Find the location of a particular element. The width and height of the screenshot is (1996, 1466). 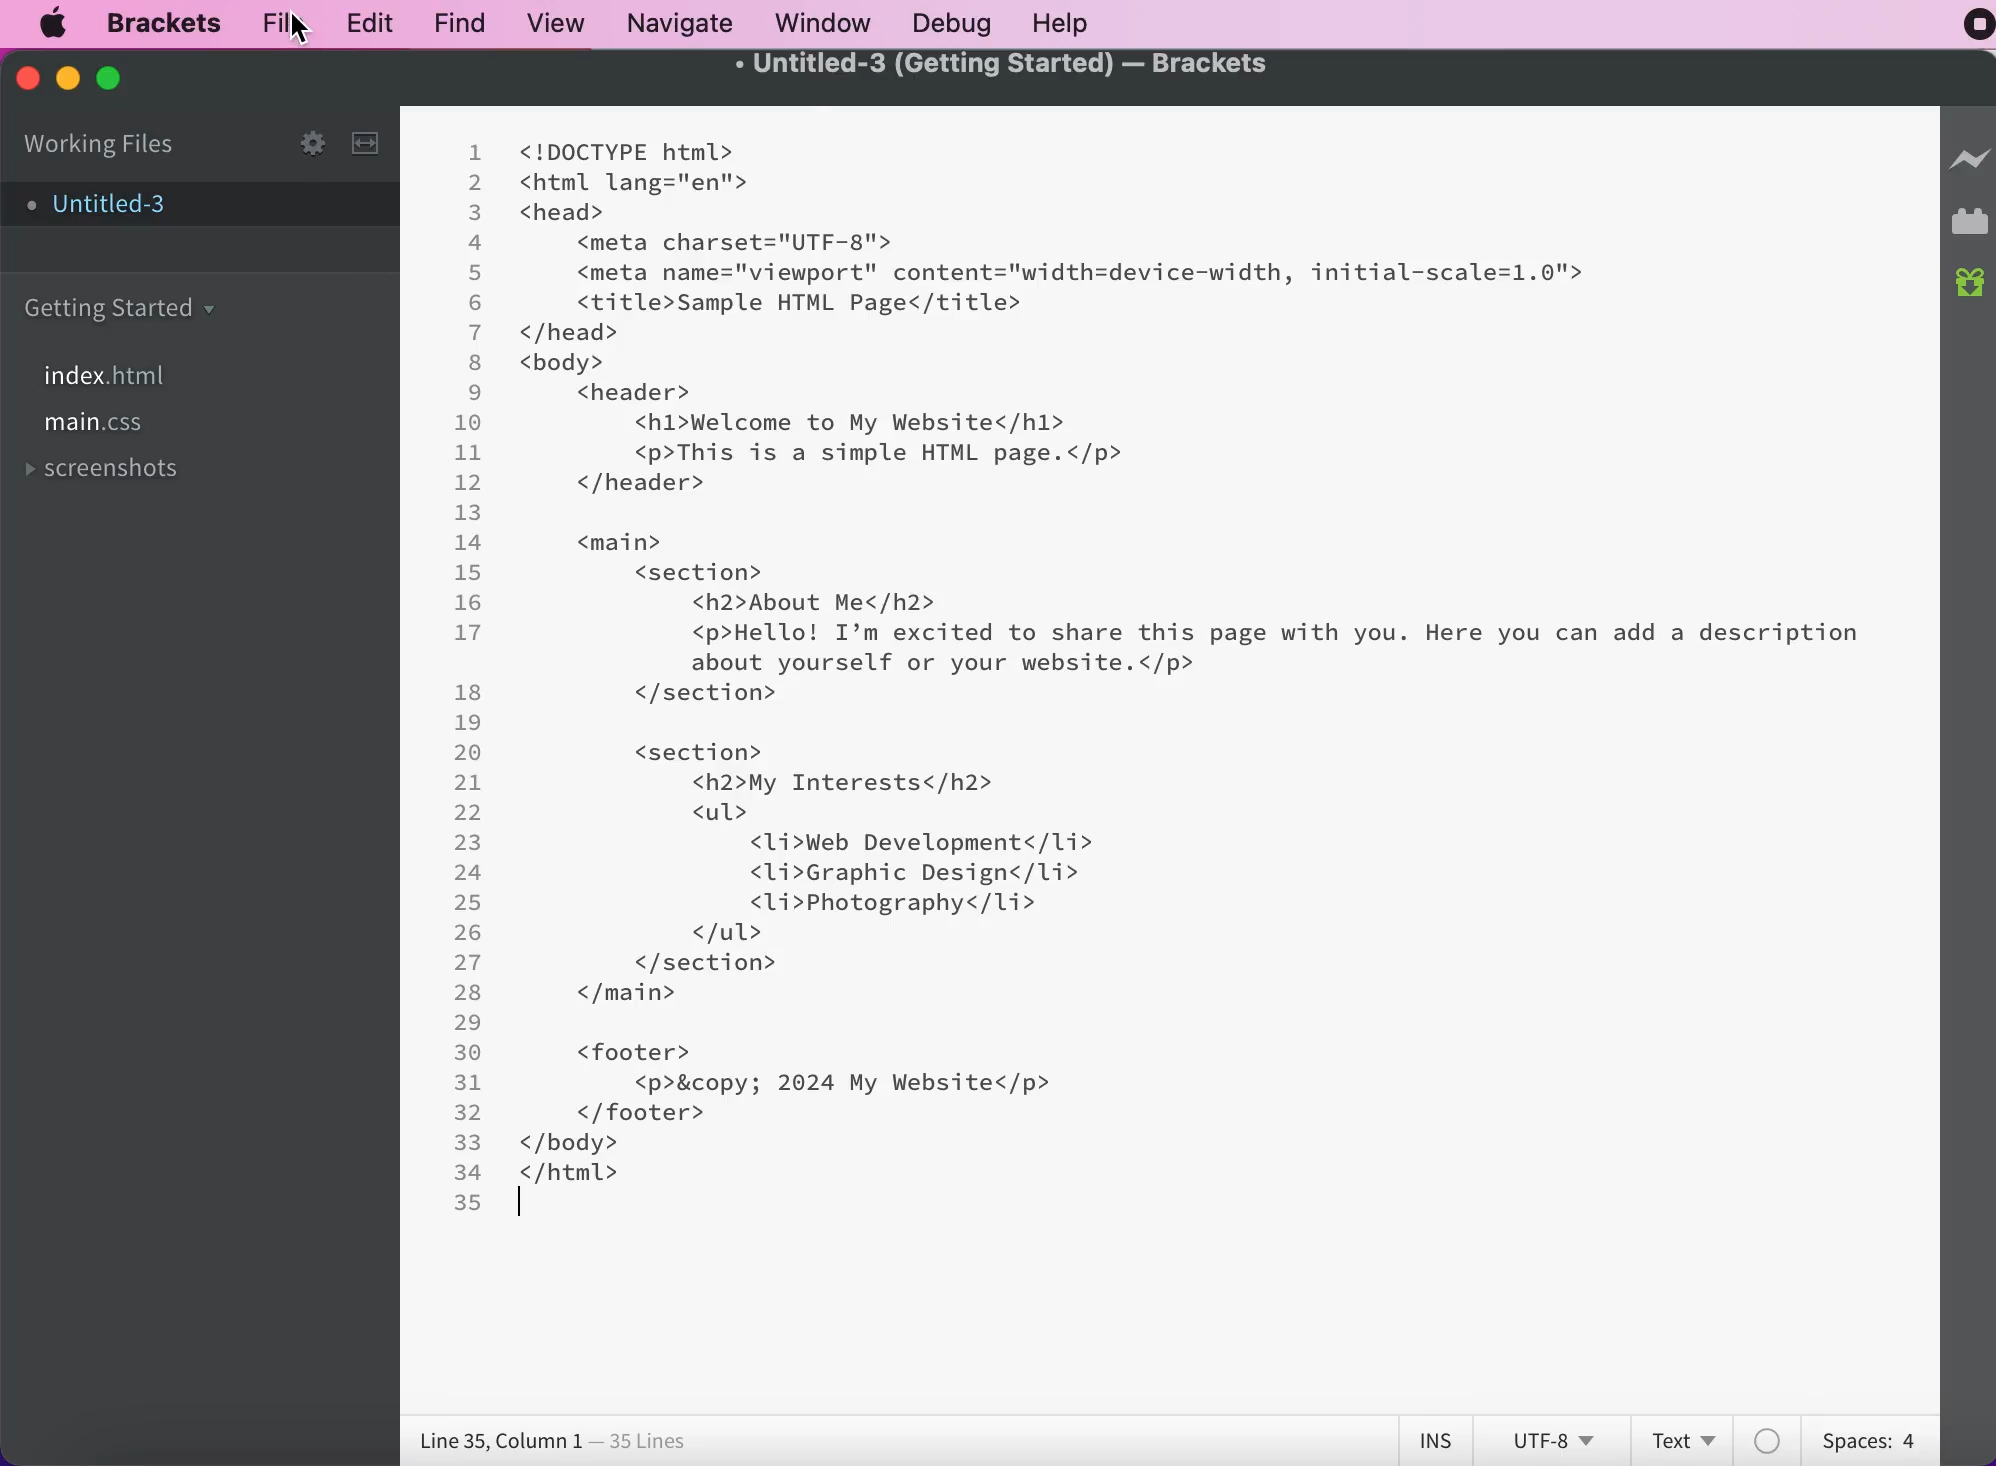

edit is located at coordinates (374, 20).